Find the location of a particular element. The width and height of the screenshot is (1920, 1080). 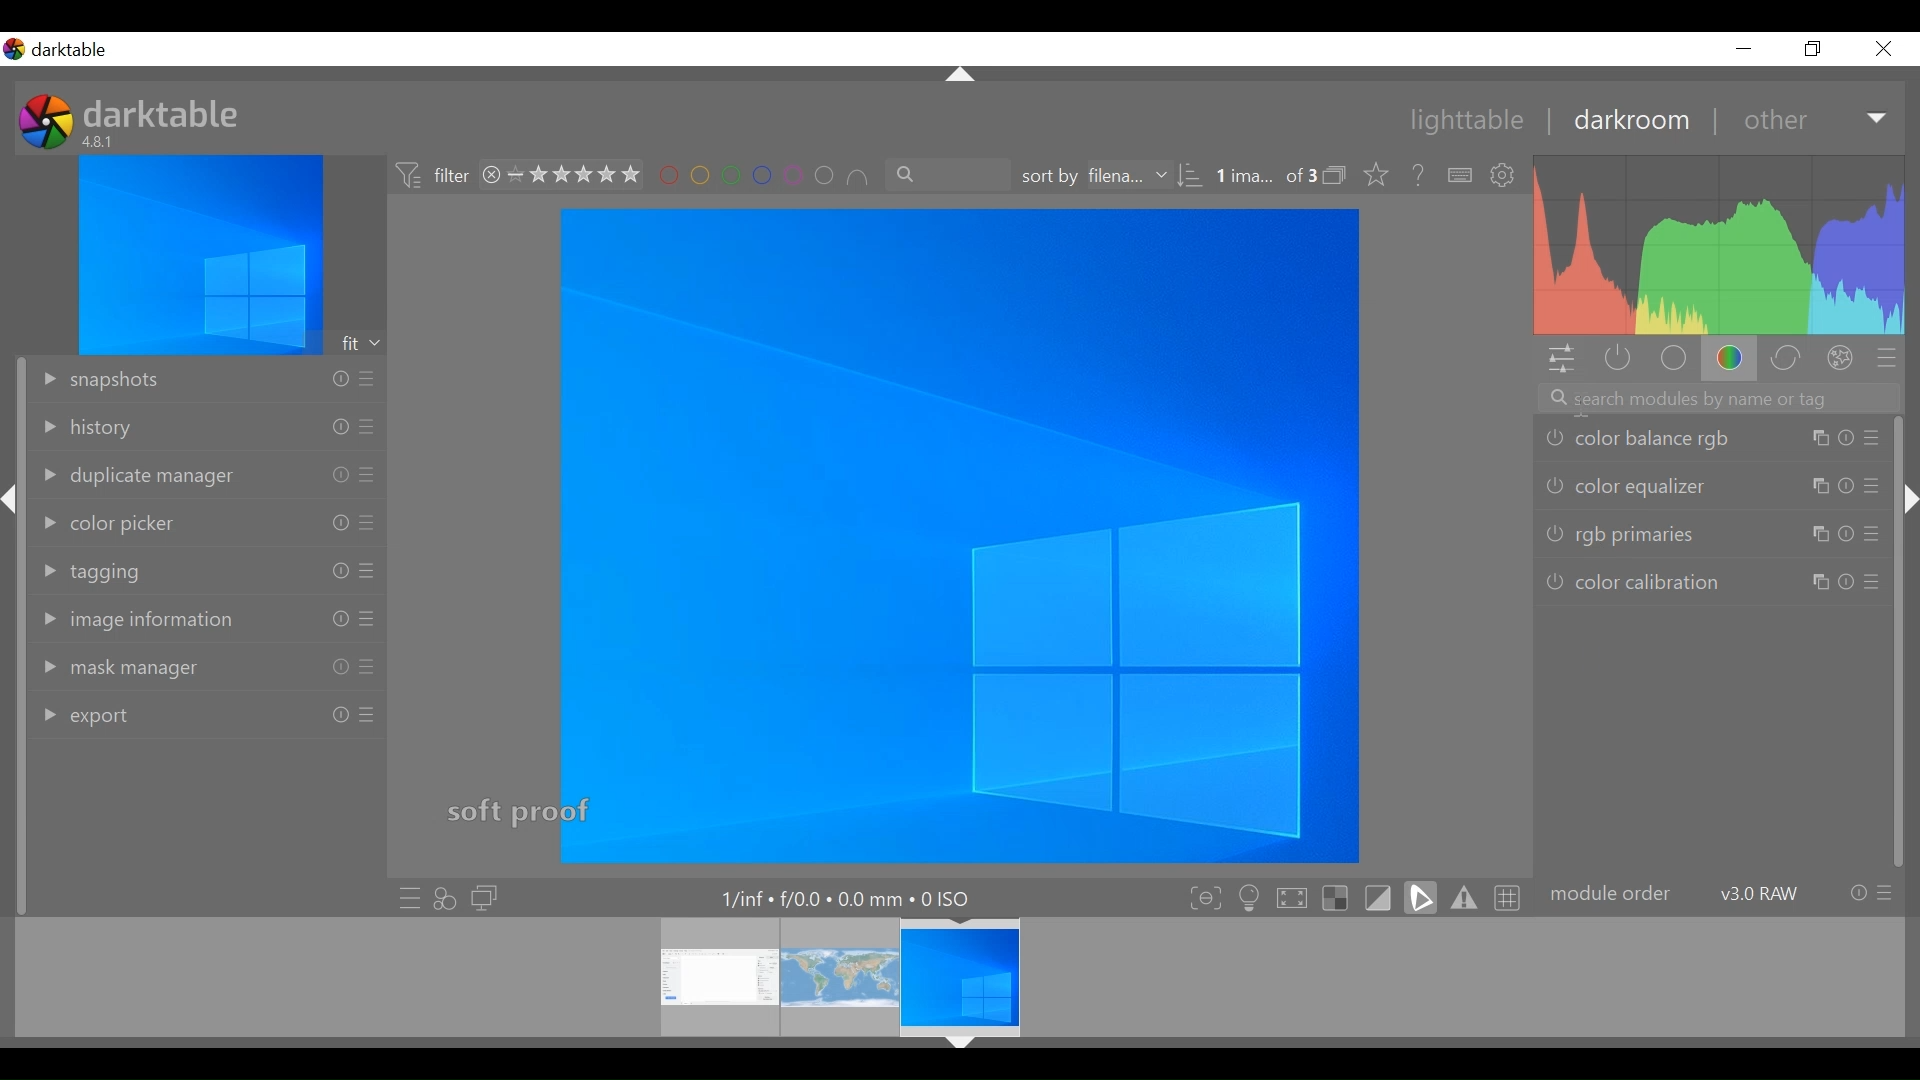

 is located at coordinates (1818, 438).